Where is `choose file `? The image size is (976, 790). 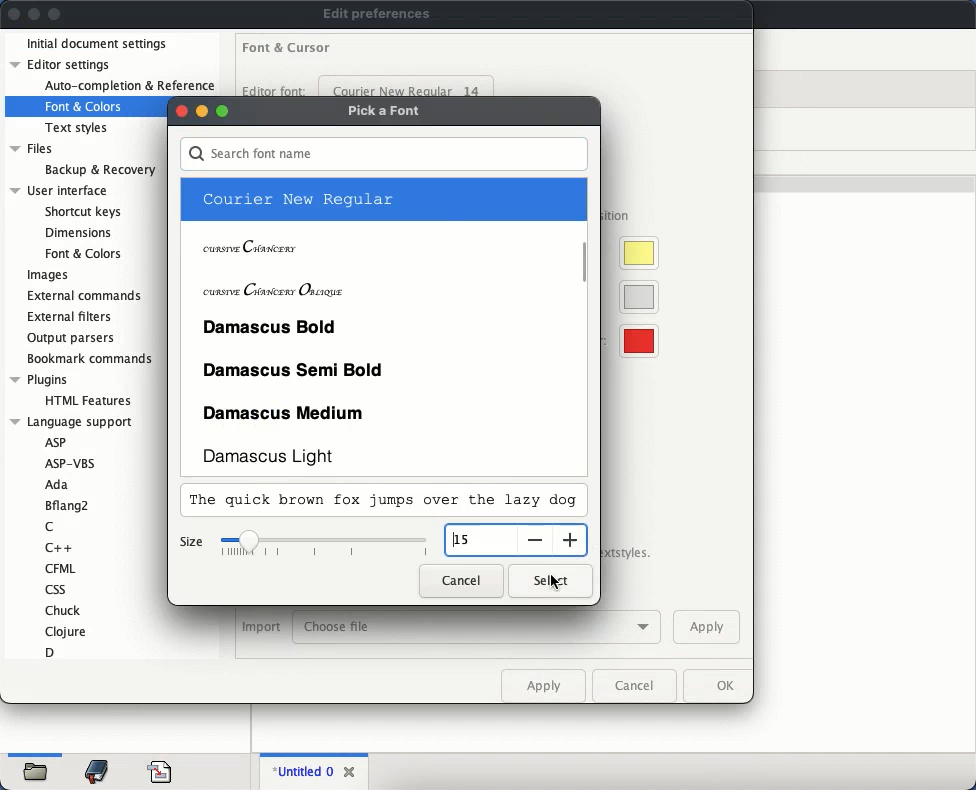
choose file  is located at coordinates (477, 628).